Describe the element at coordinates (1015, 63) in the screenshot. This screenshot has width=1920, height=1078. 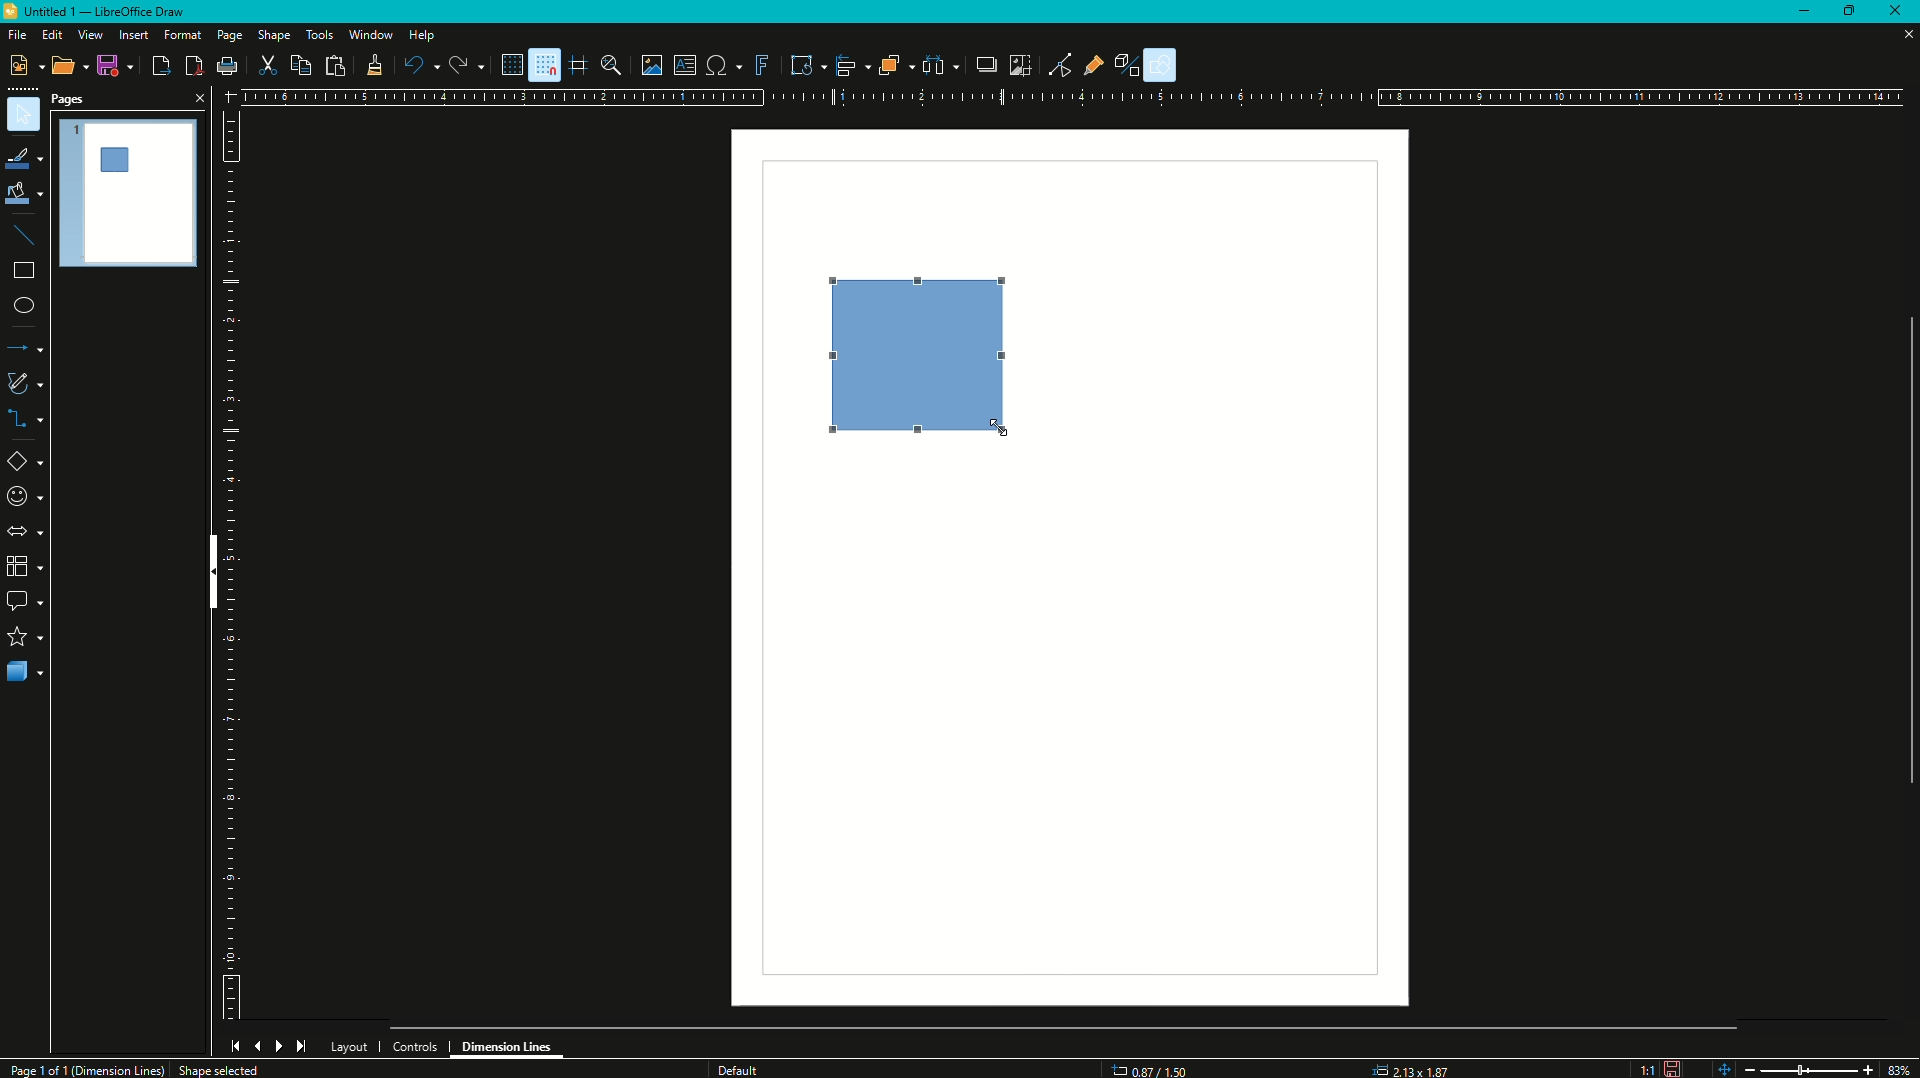
I see `Crop Image` at that location.